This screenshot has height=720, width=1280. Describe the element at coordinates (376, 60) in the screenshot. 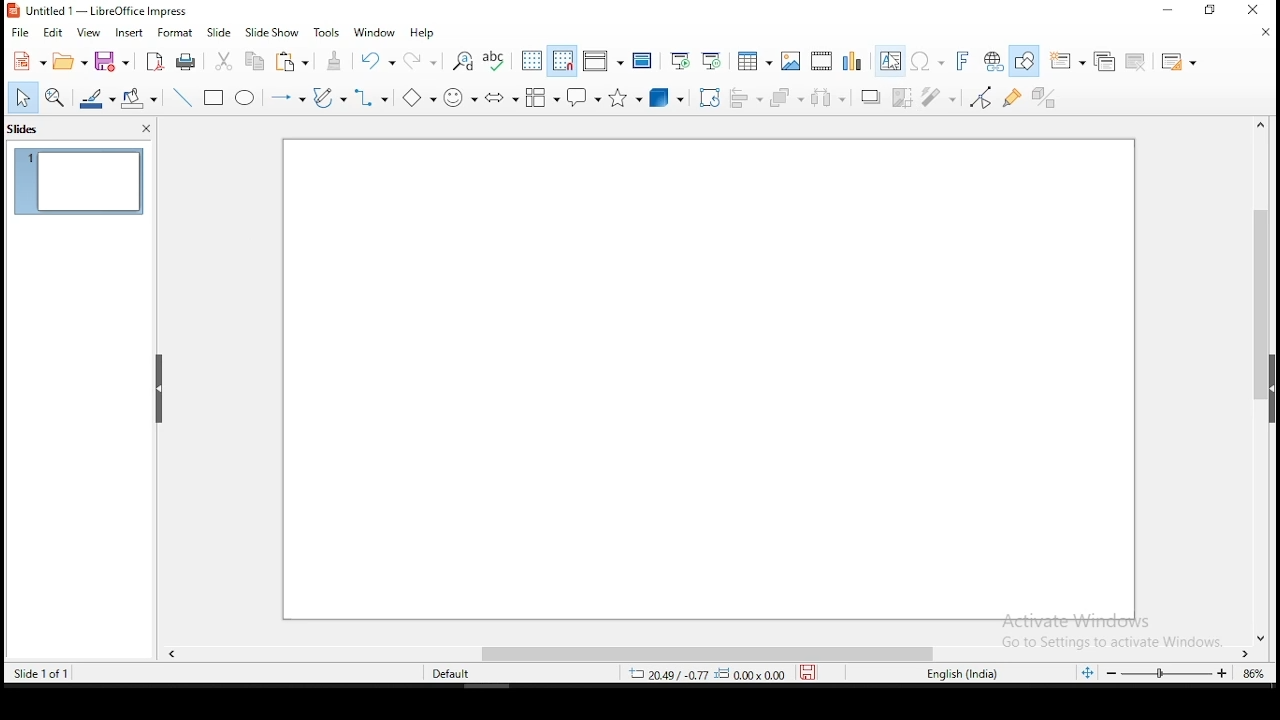

I see `undo` at that location.